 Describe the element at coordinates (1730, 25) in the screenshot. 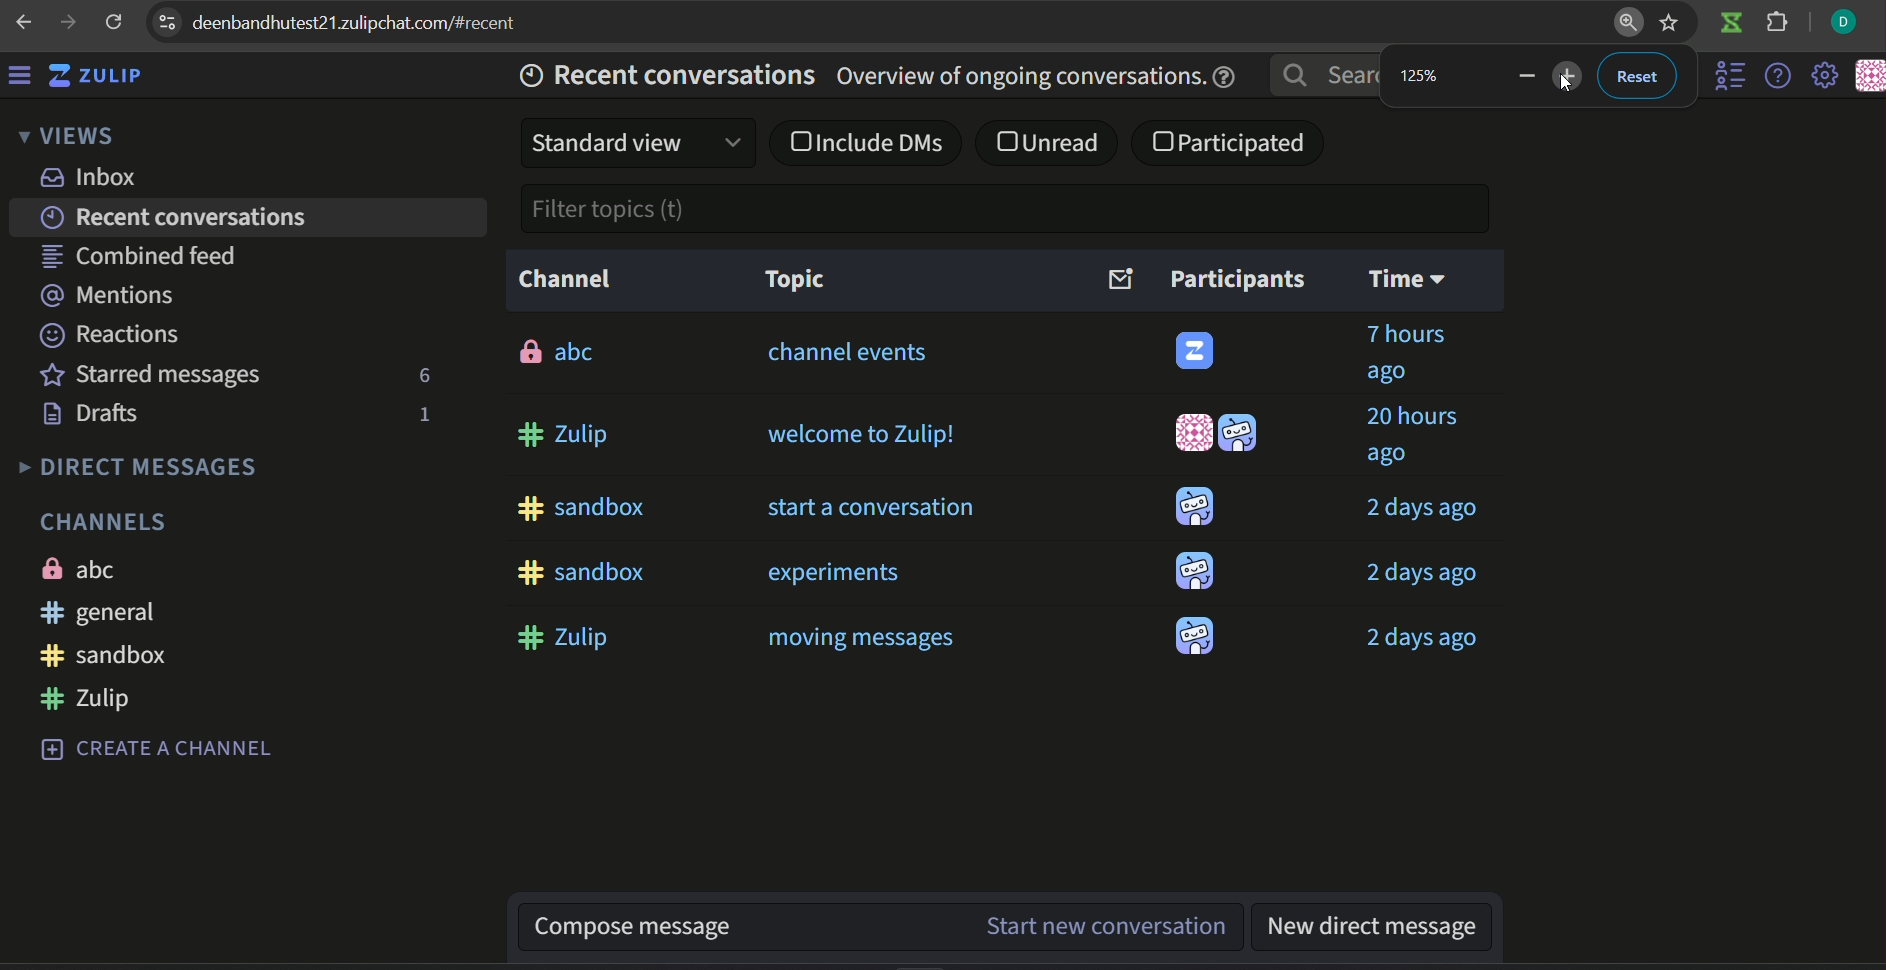

I see `icon` at that location.